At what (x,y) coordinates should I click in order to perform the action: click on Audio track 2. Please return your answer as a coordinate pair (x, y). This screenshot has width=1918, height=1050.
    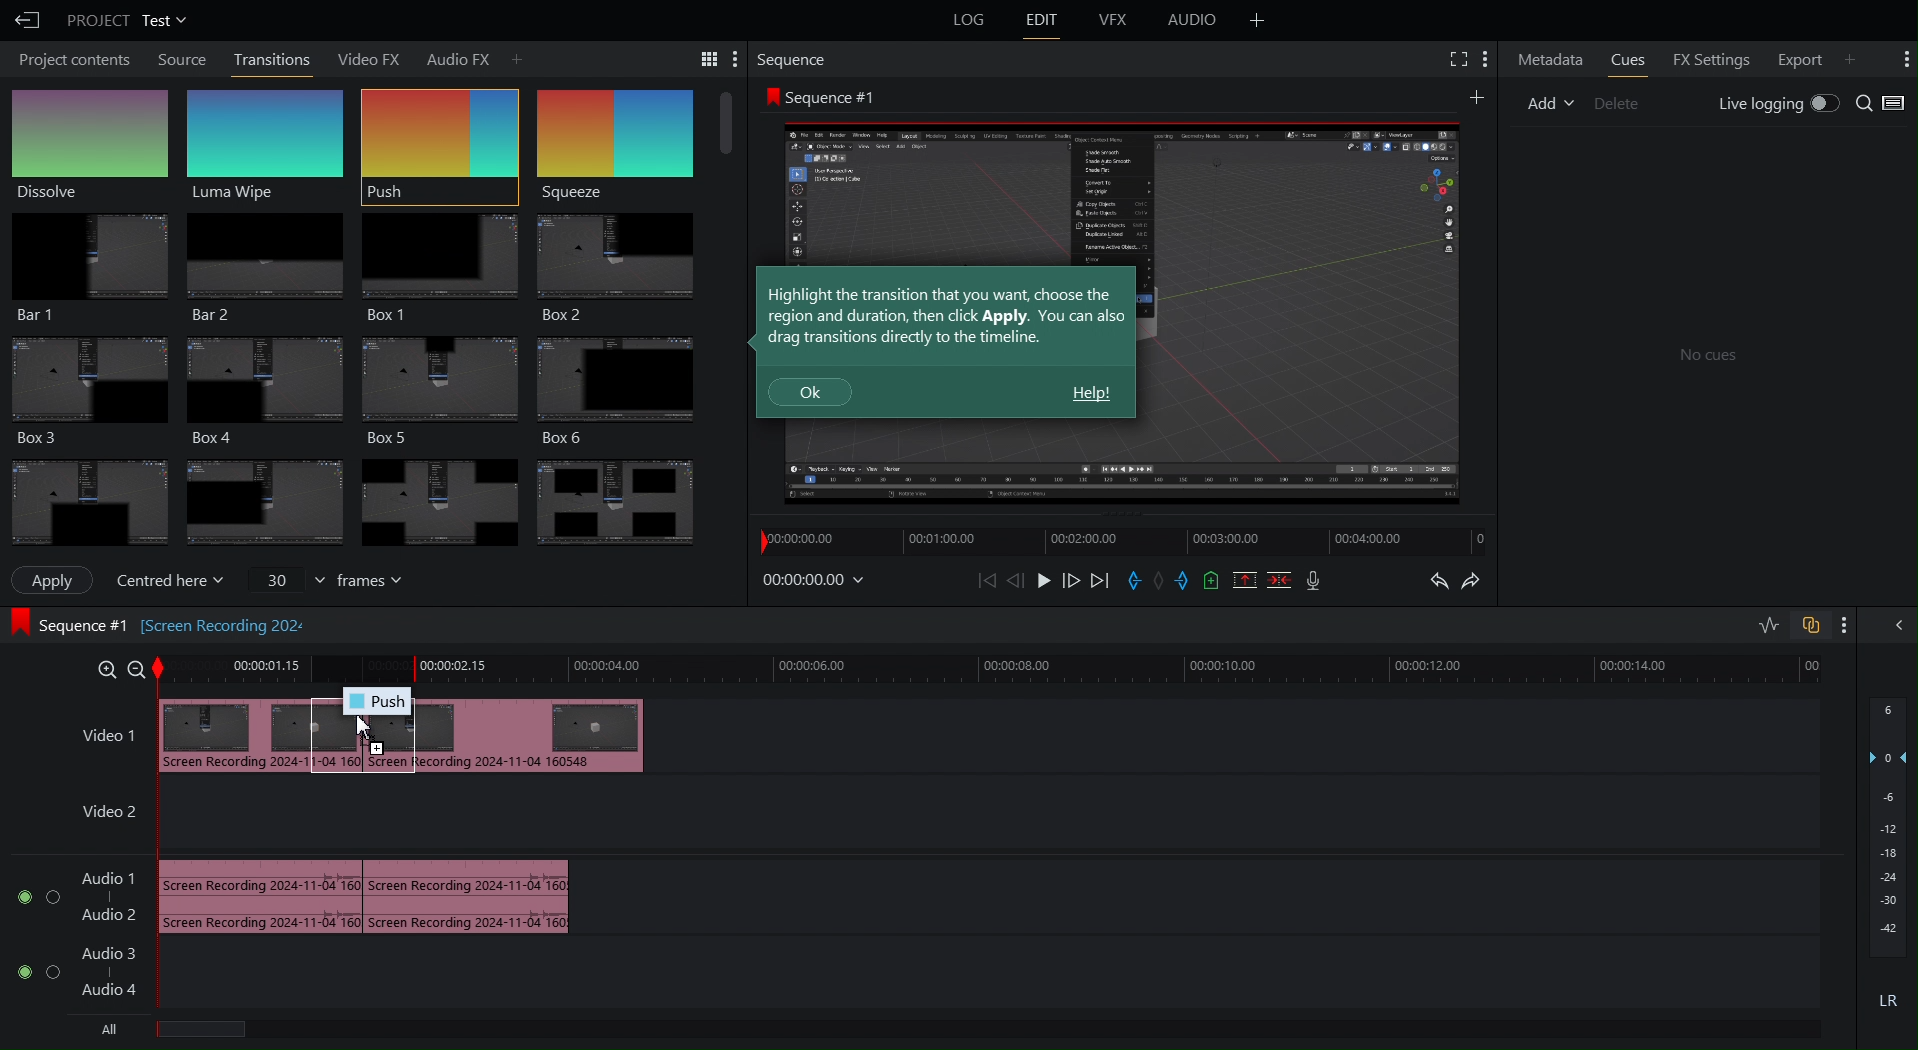
    Looking at the image, I should click on (108, 914).